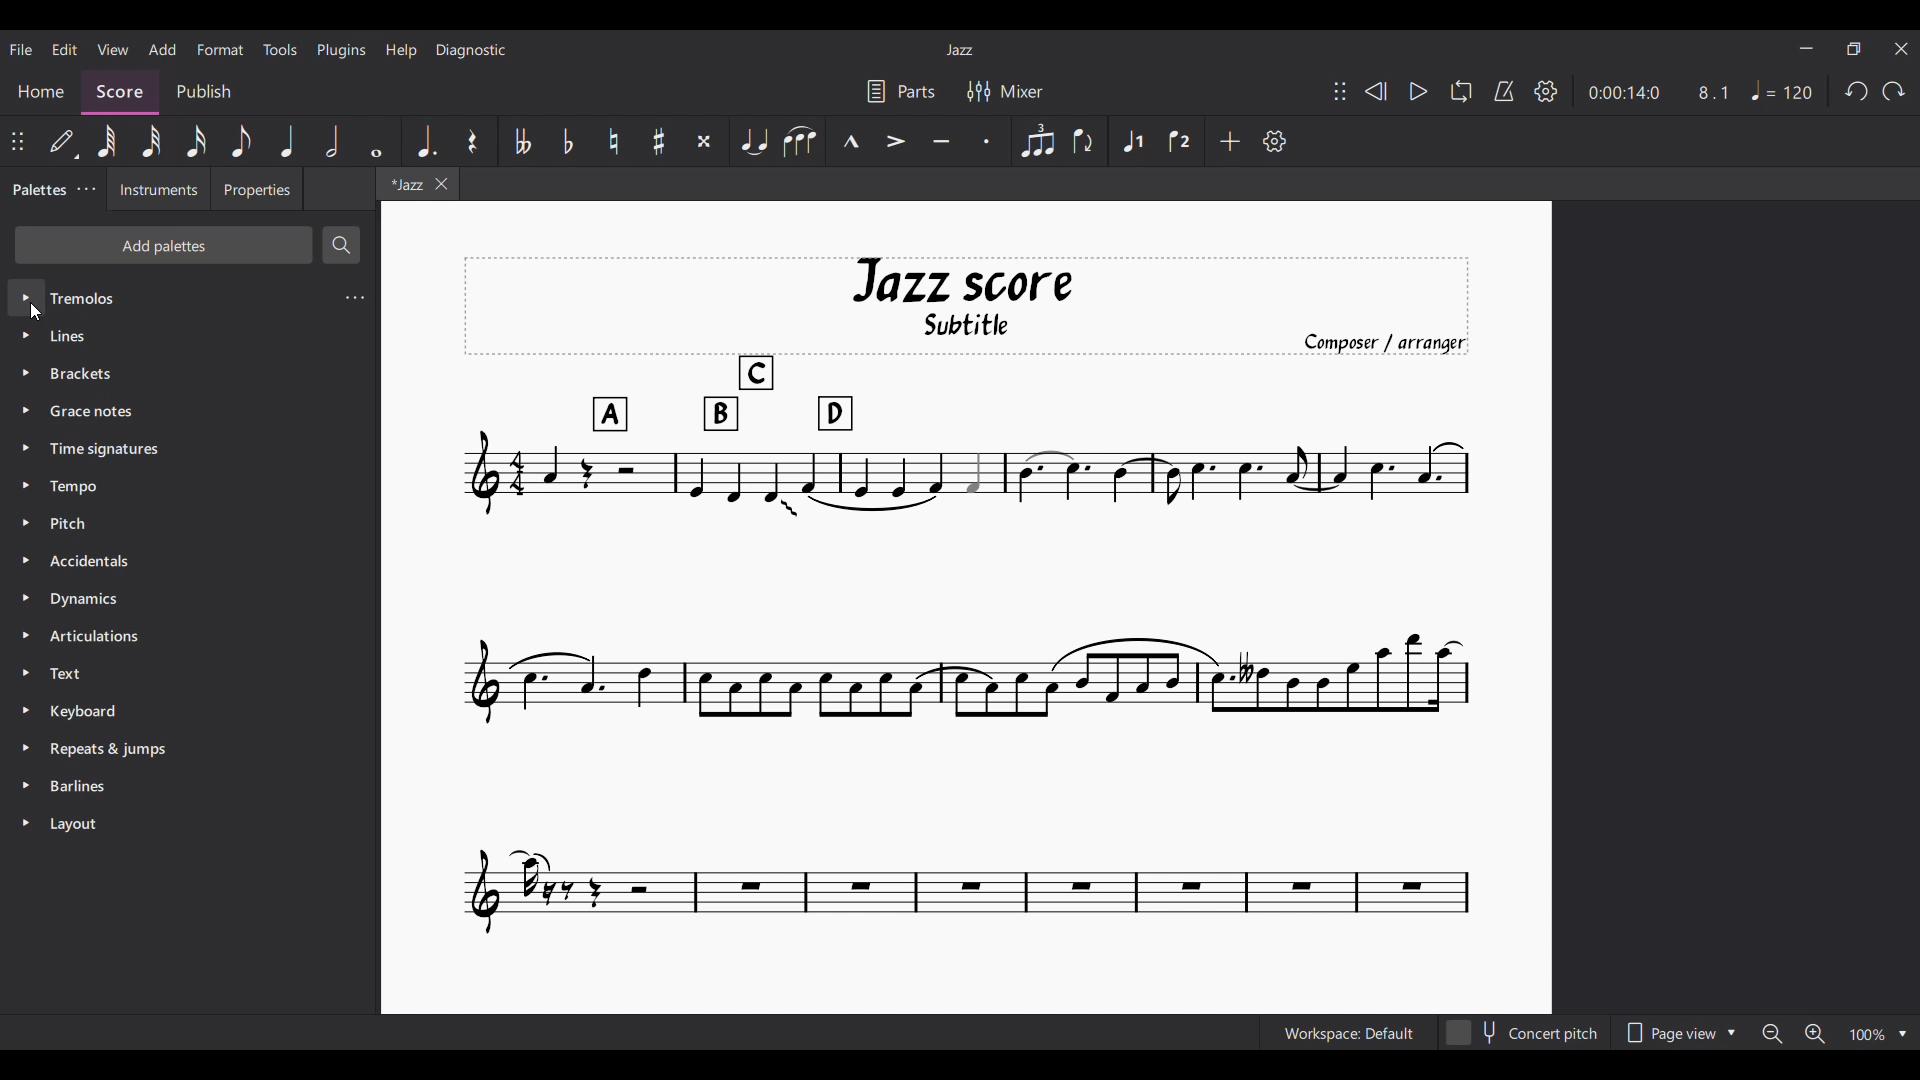 The image size is (1920, 1080). I want to click on Minimize, so click(1807, 48).